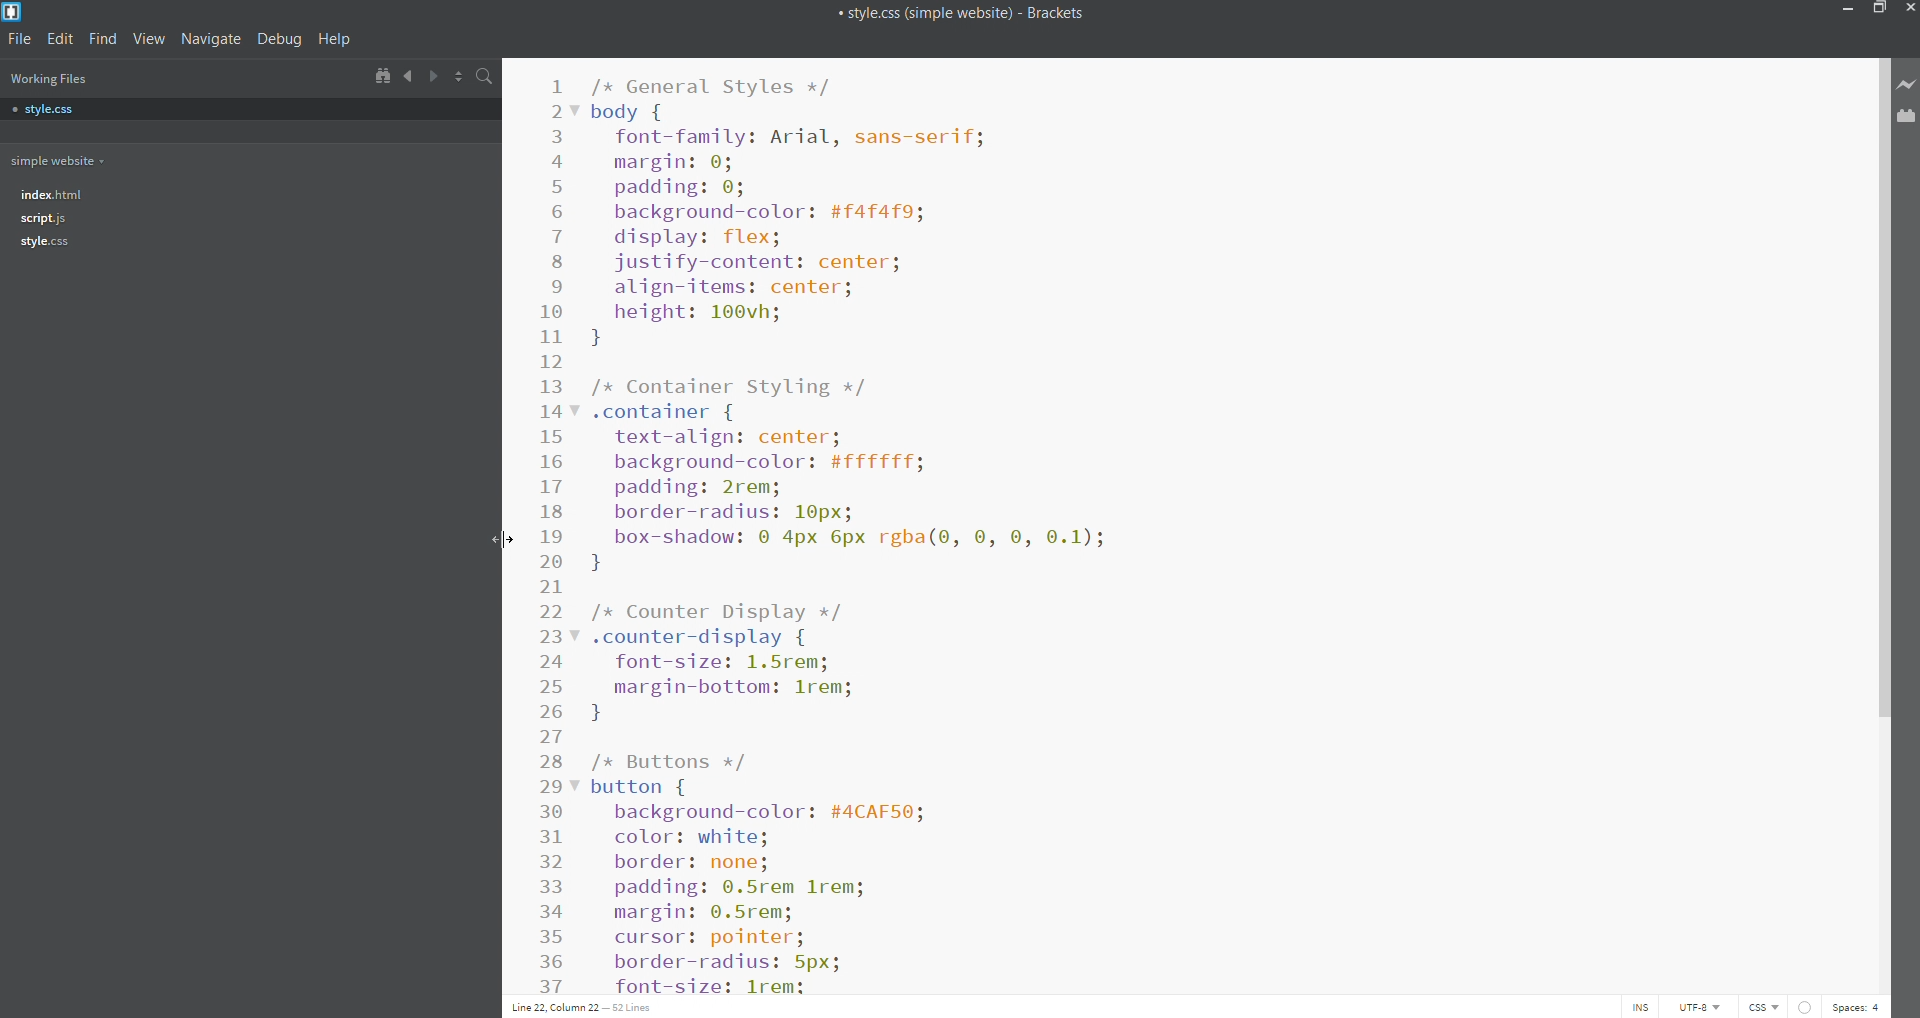 This screenshot has height=1018, width=1920. Describe the element at coordinates (1204, 527) in the screenshot. I see `code editor` at that location.